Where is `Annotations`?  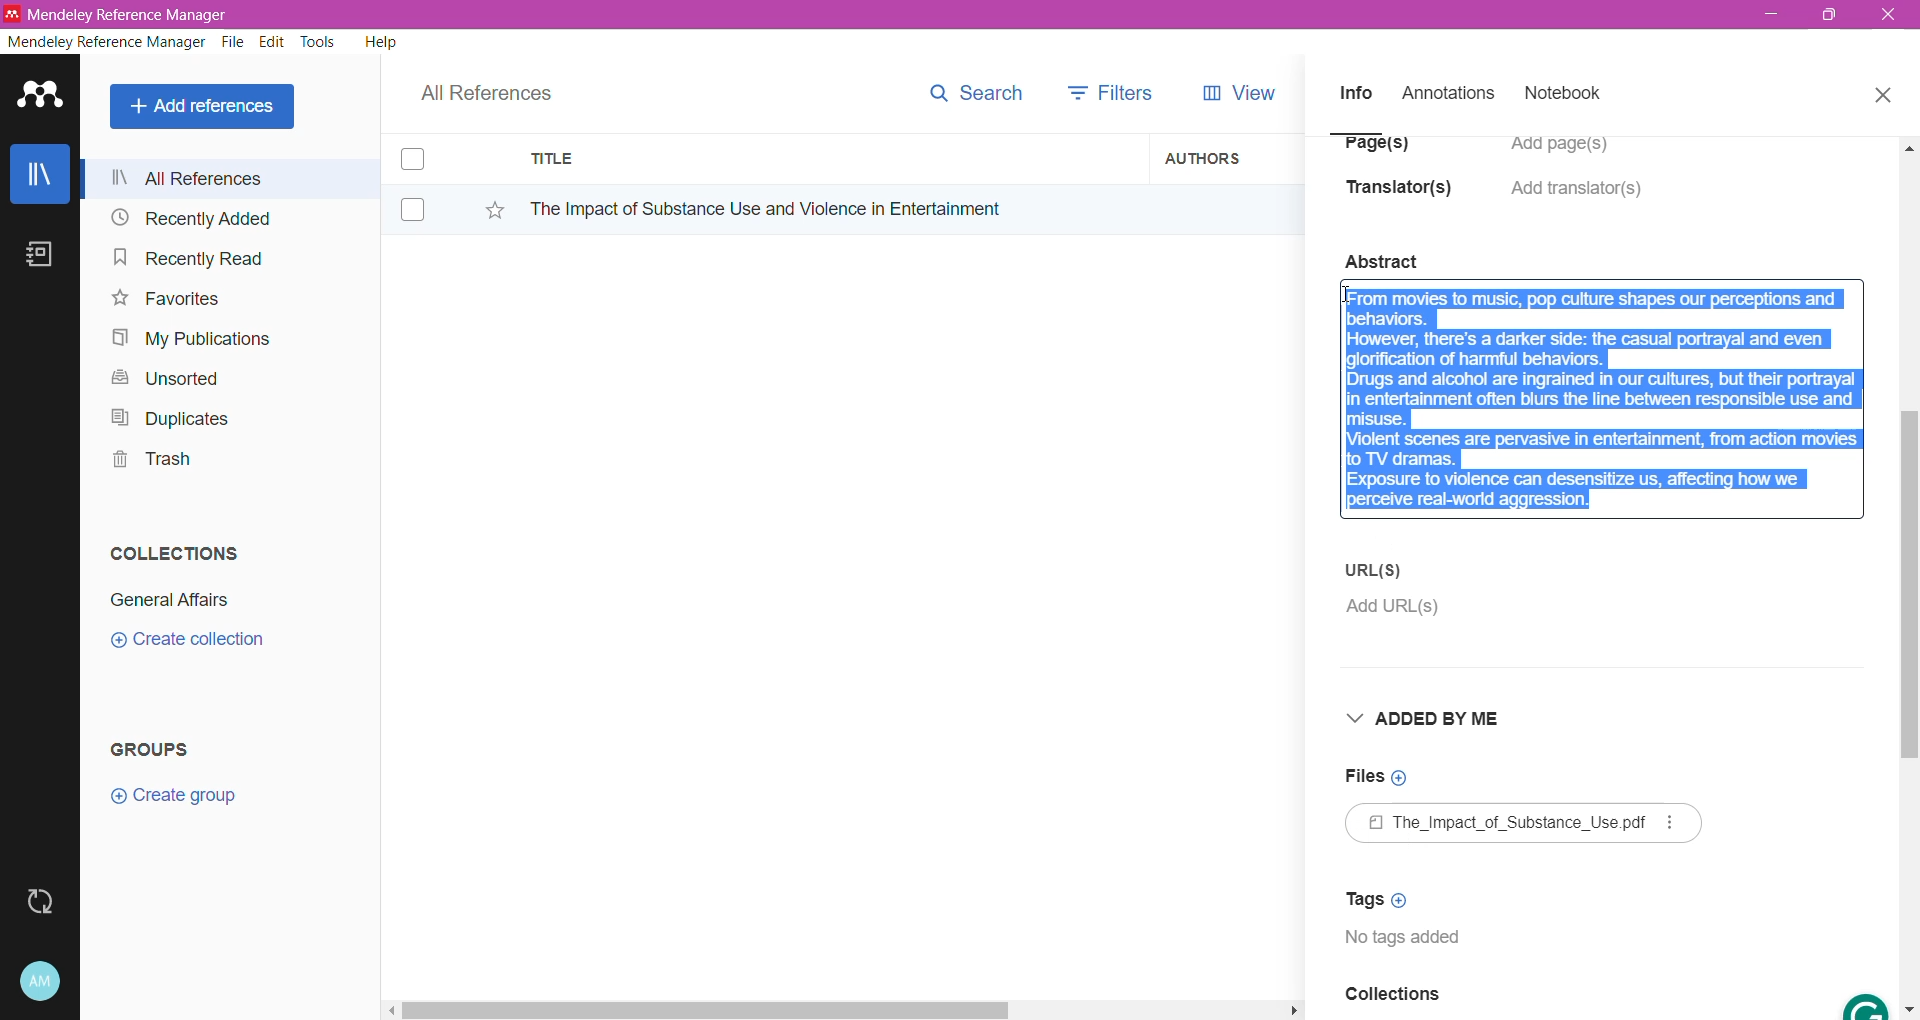 Annotations is located at coordinates (1446, 94).